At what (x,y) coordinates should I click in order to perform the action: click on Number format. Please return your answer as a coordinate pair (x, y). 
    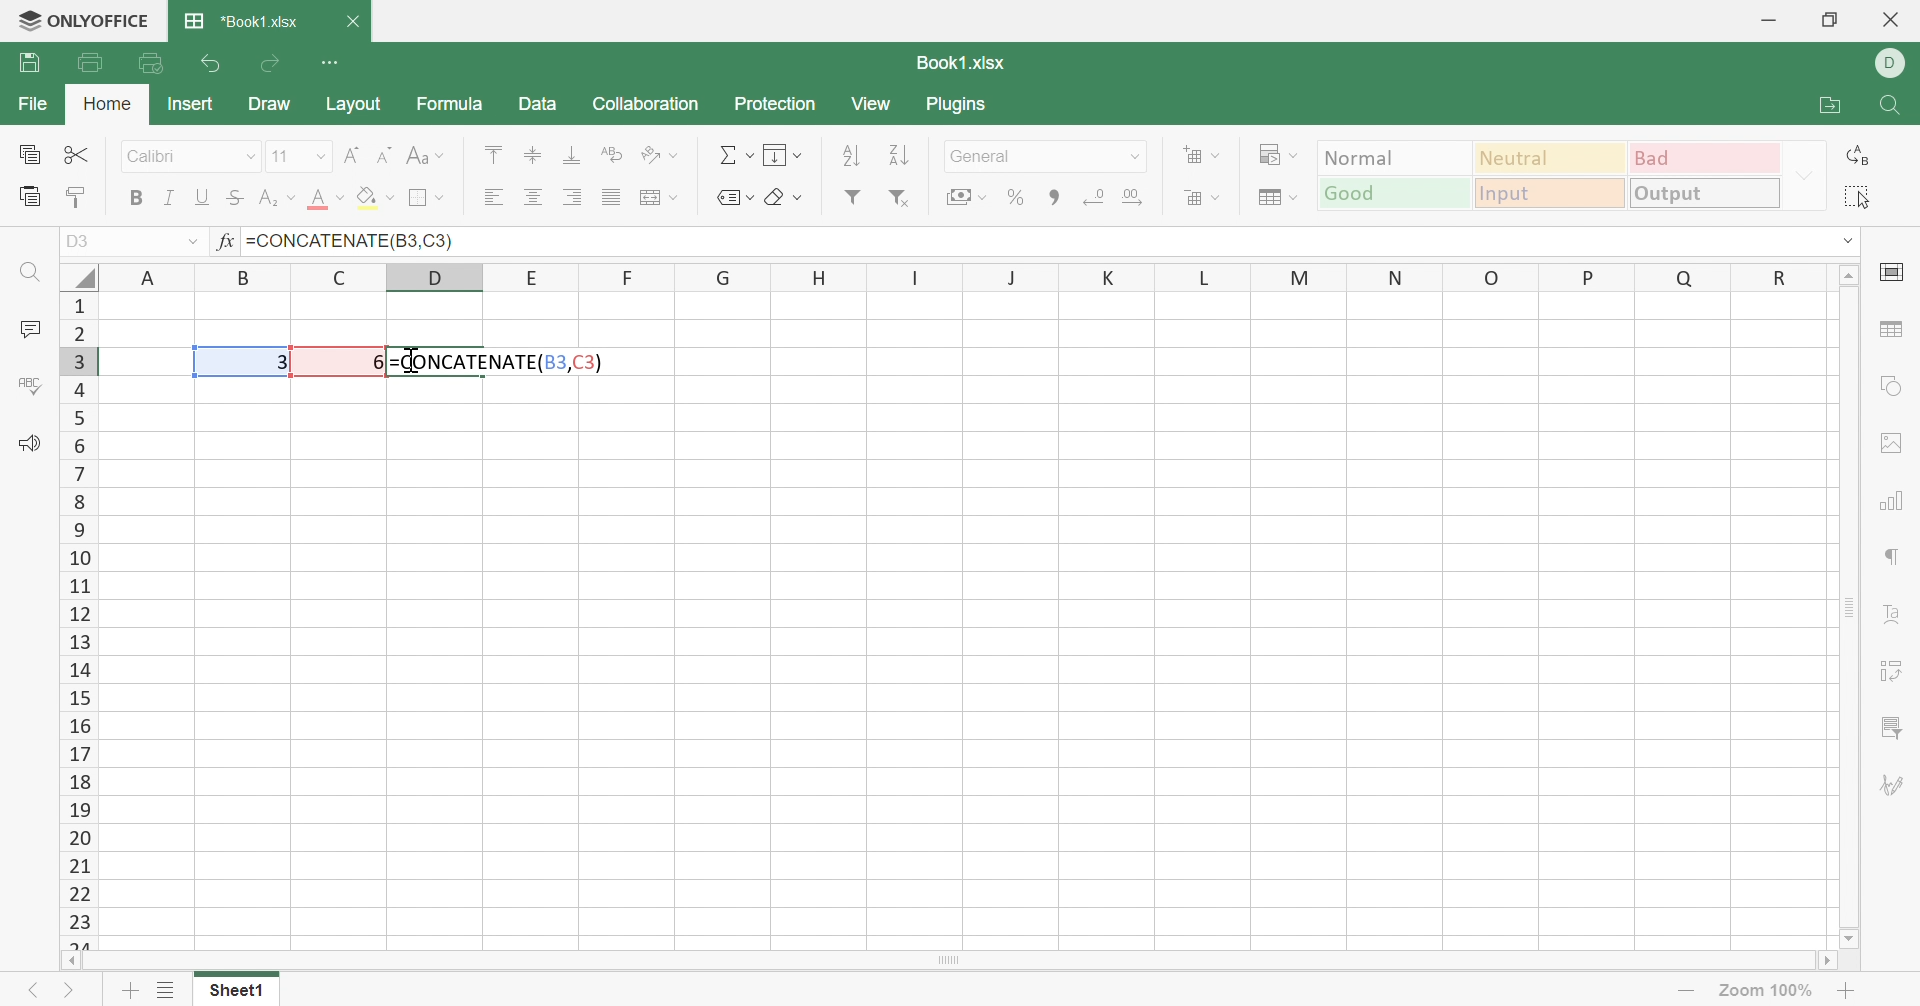
    Looking at the image, I should click on (1045, 156).